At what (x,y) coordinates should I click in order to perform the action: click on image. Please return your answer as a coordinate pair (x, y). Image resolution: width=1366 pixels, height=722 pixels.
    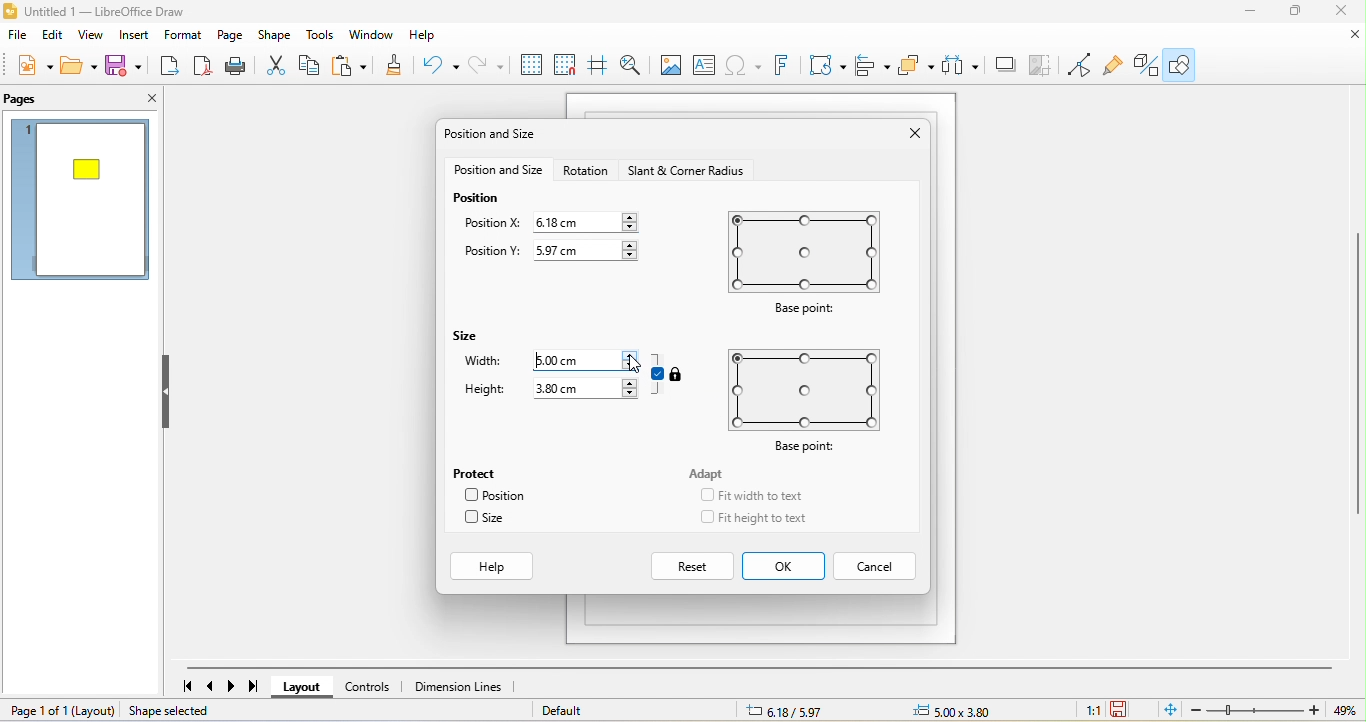
    Looking at the image, I should click on (668, 66).